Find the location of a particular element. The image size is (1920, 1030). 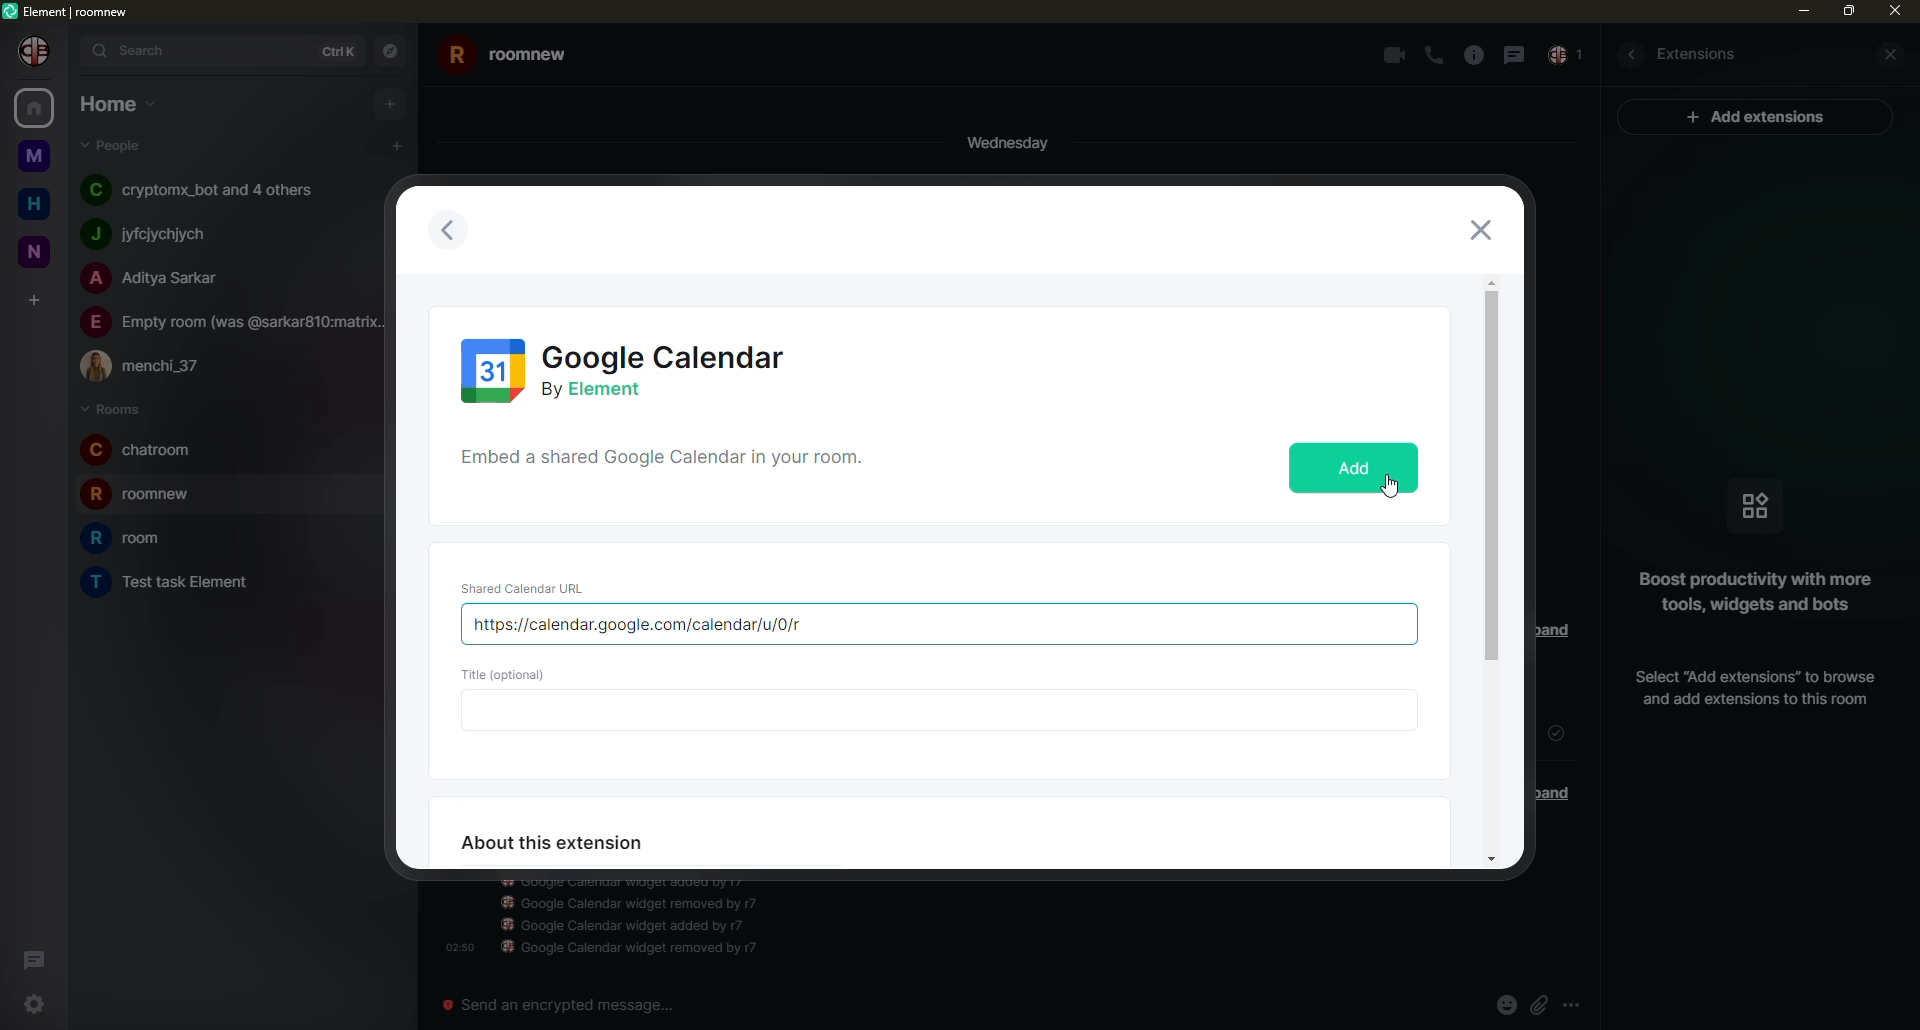

cursor is located at coordinates (1392, 492).